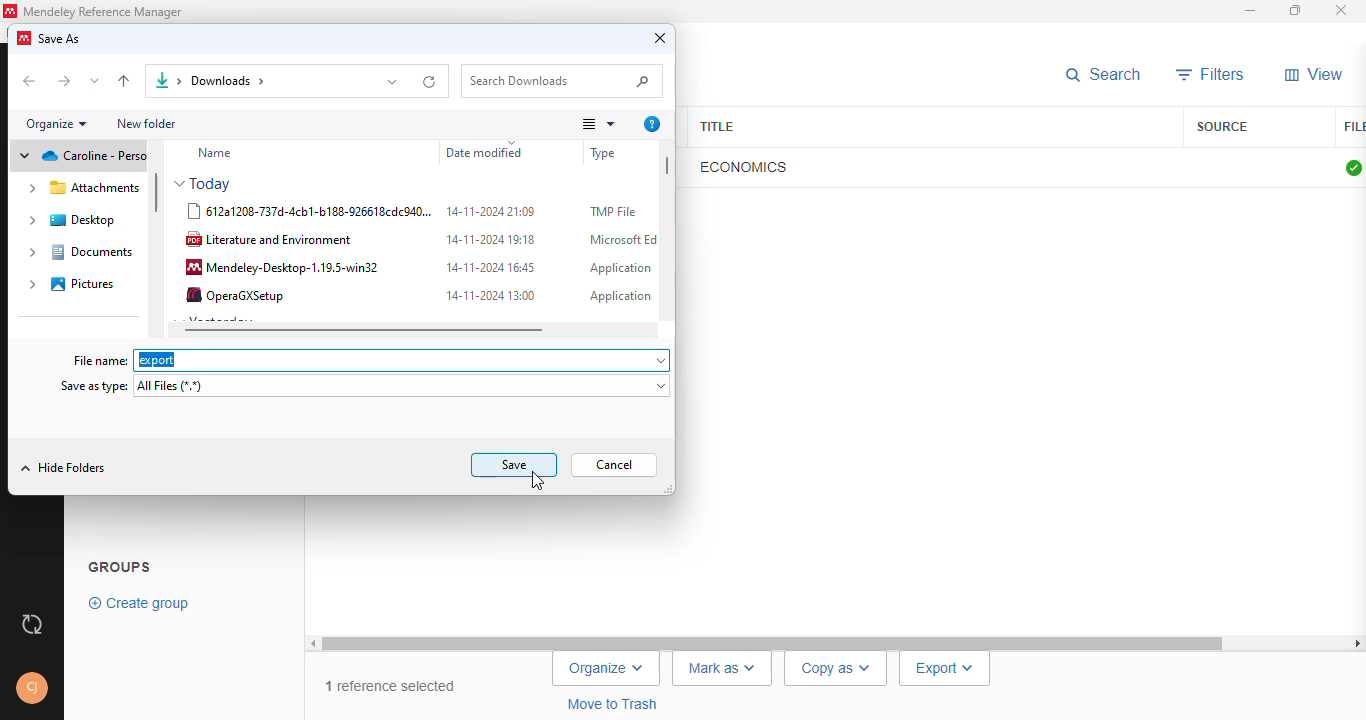 This screenshot has height=720, width=1366. I want to click on cancel, so click(614, 465).